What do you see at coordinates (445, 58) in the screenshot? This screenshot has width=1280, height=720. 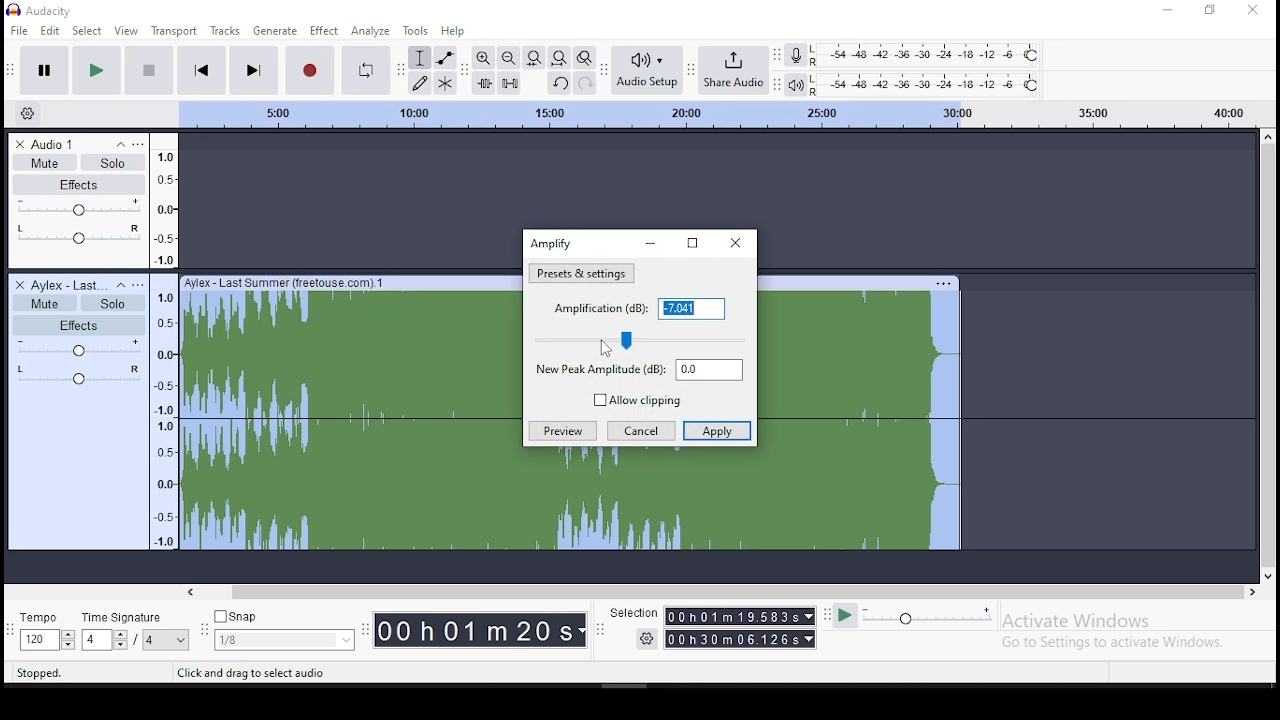 I see `envelope tool` at bounding box center [445, 58].